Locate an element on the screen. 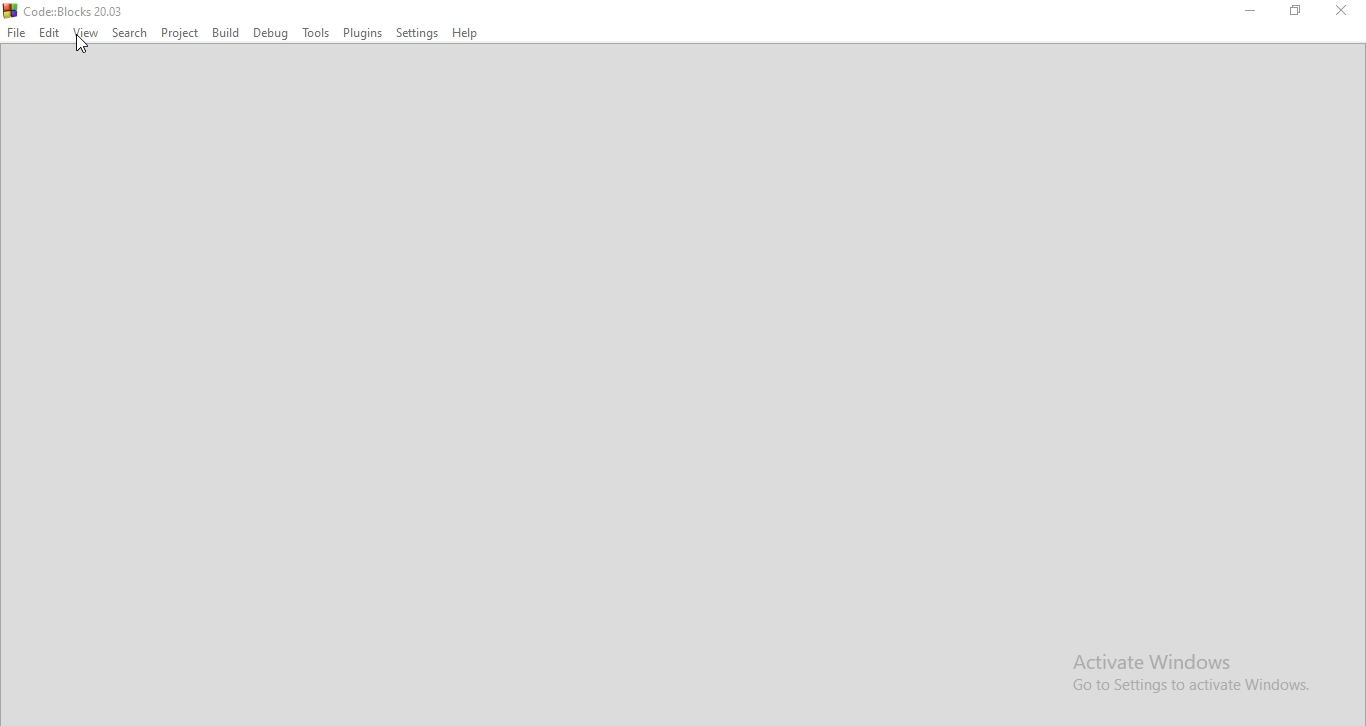  View  is located at coordinates (86, 33).